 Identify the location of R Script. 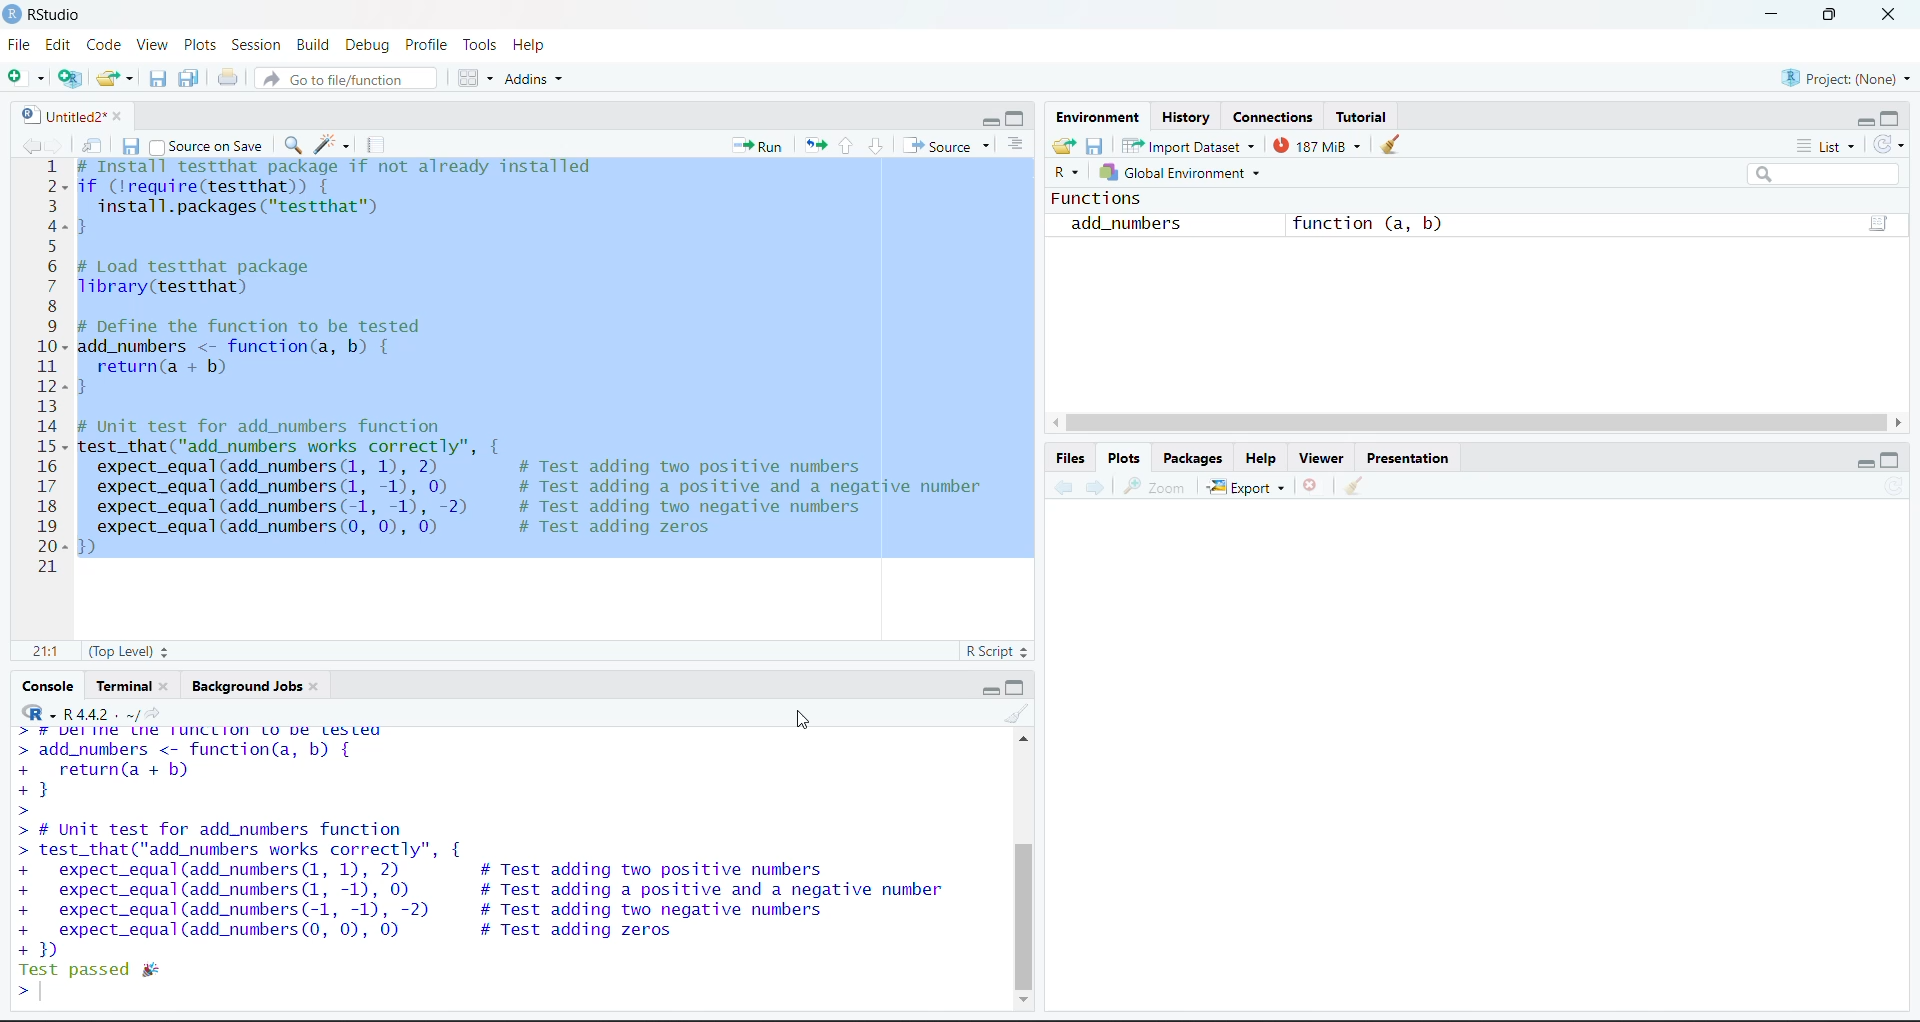
(996, 650).